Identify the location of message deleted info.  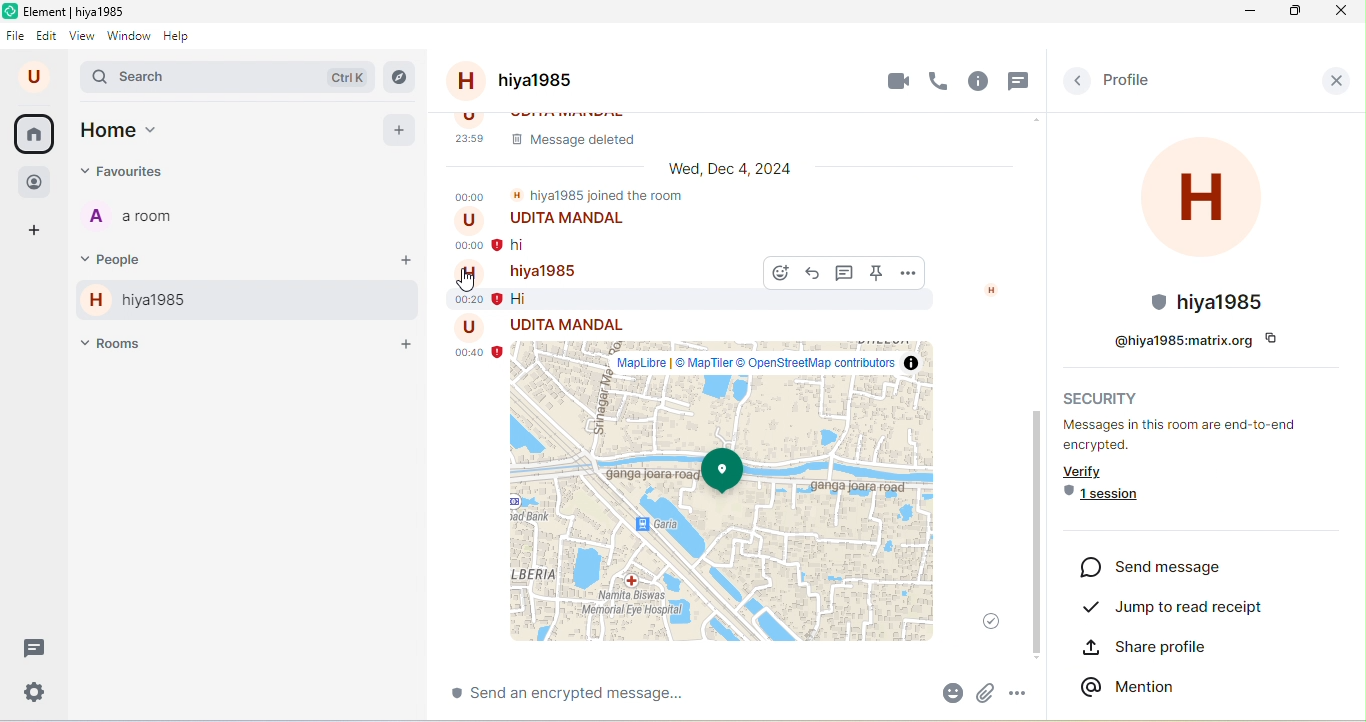
(744, 132).